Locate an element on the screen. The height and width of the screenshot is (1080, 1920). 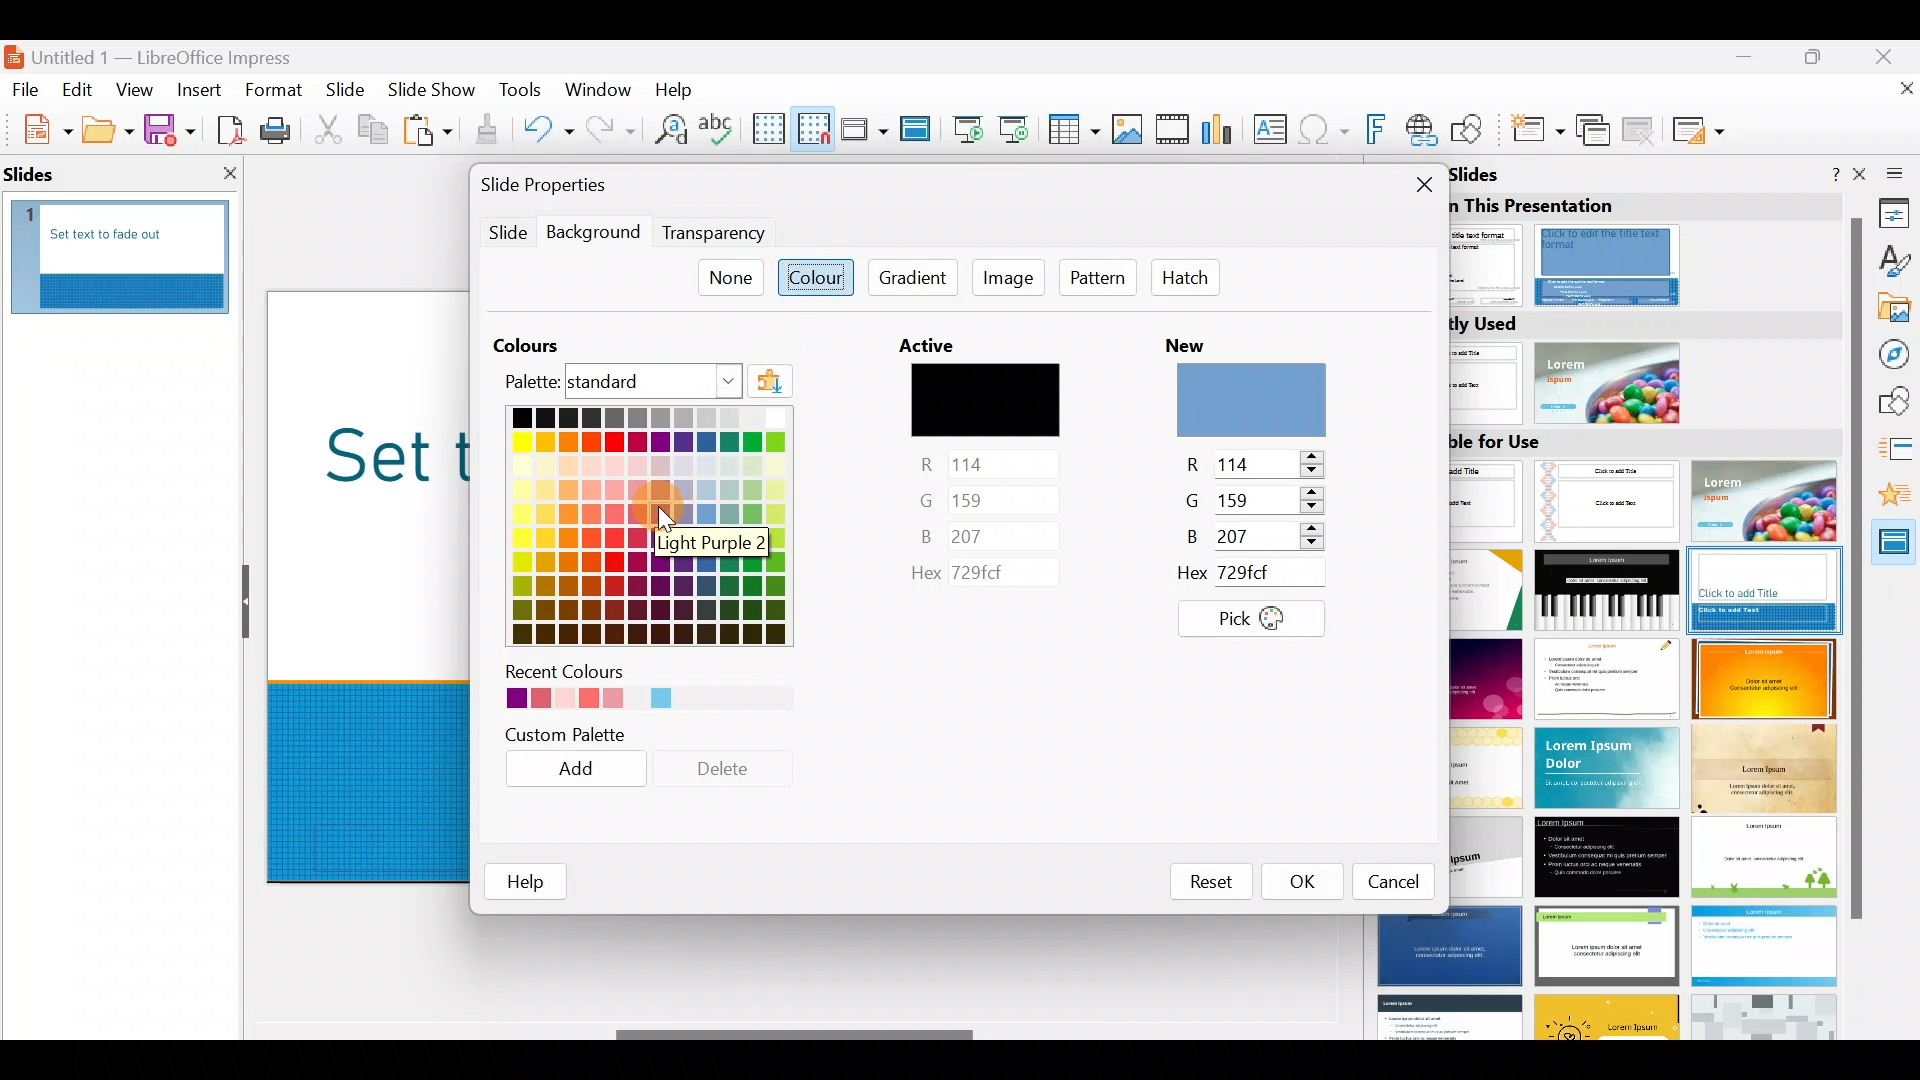
Colour is located at coordinates (815, 280).